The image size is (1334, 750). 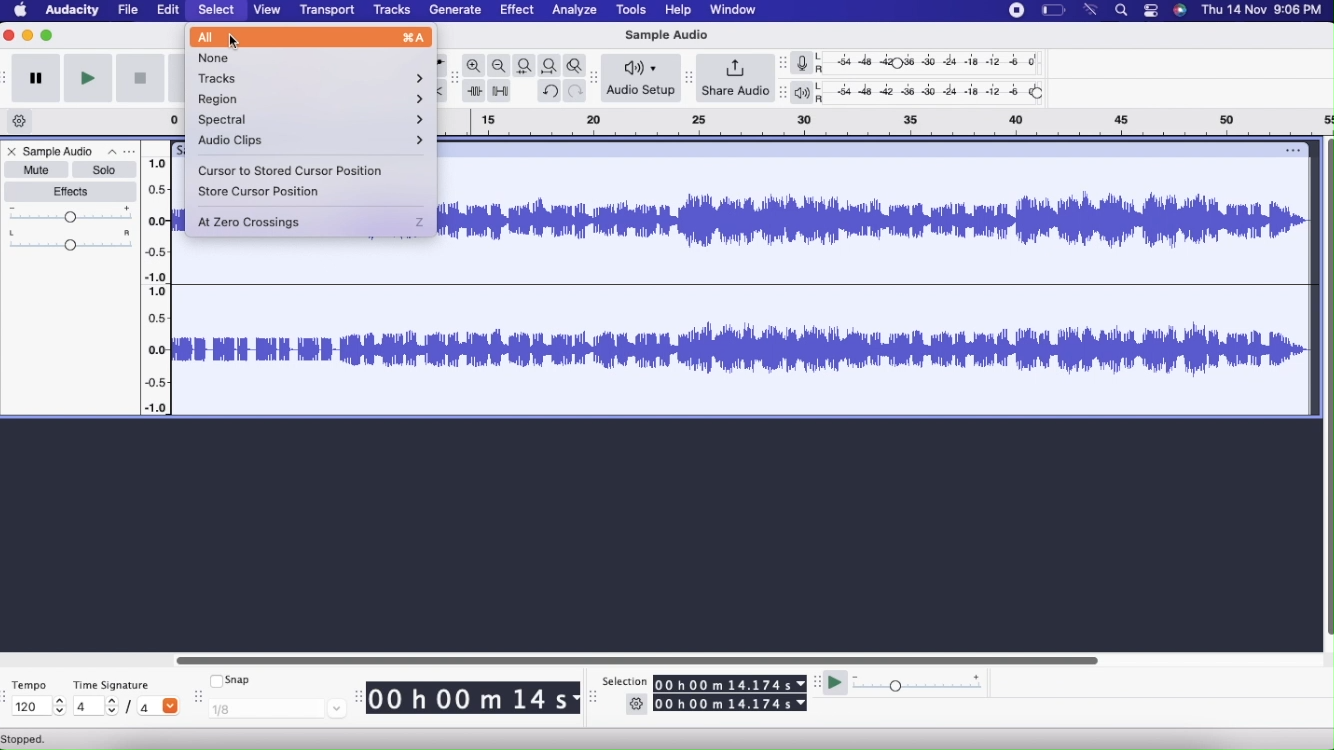 I want to click on Settings, so click(x=637, y=706).